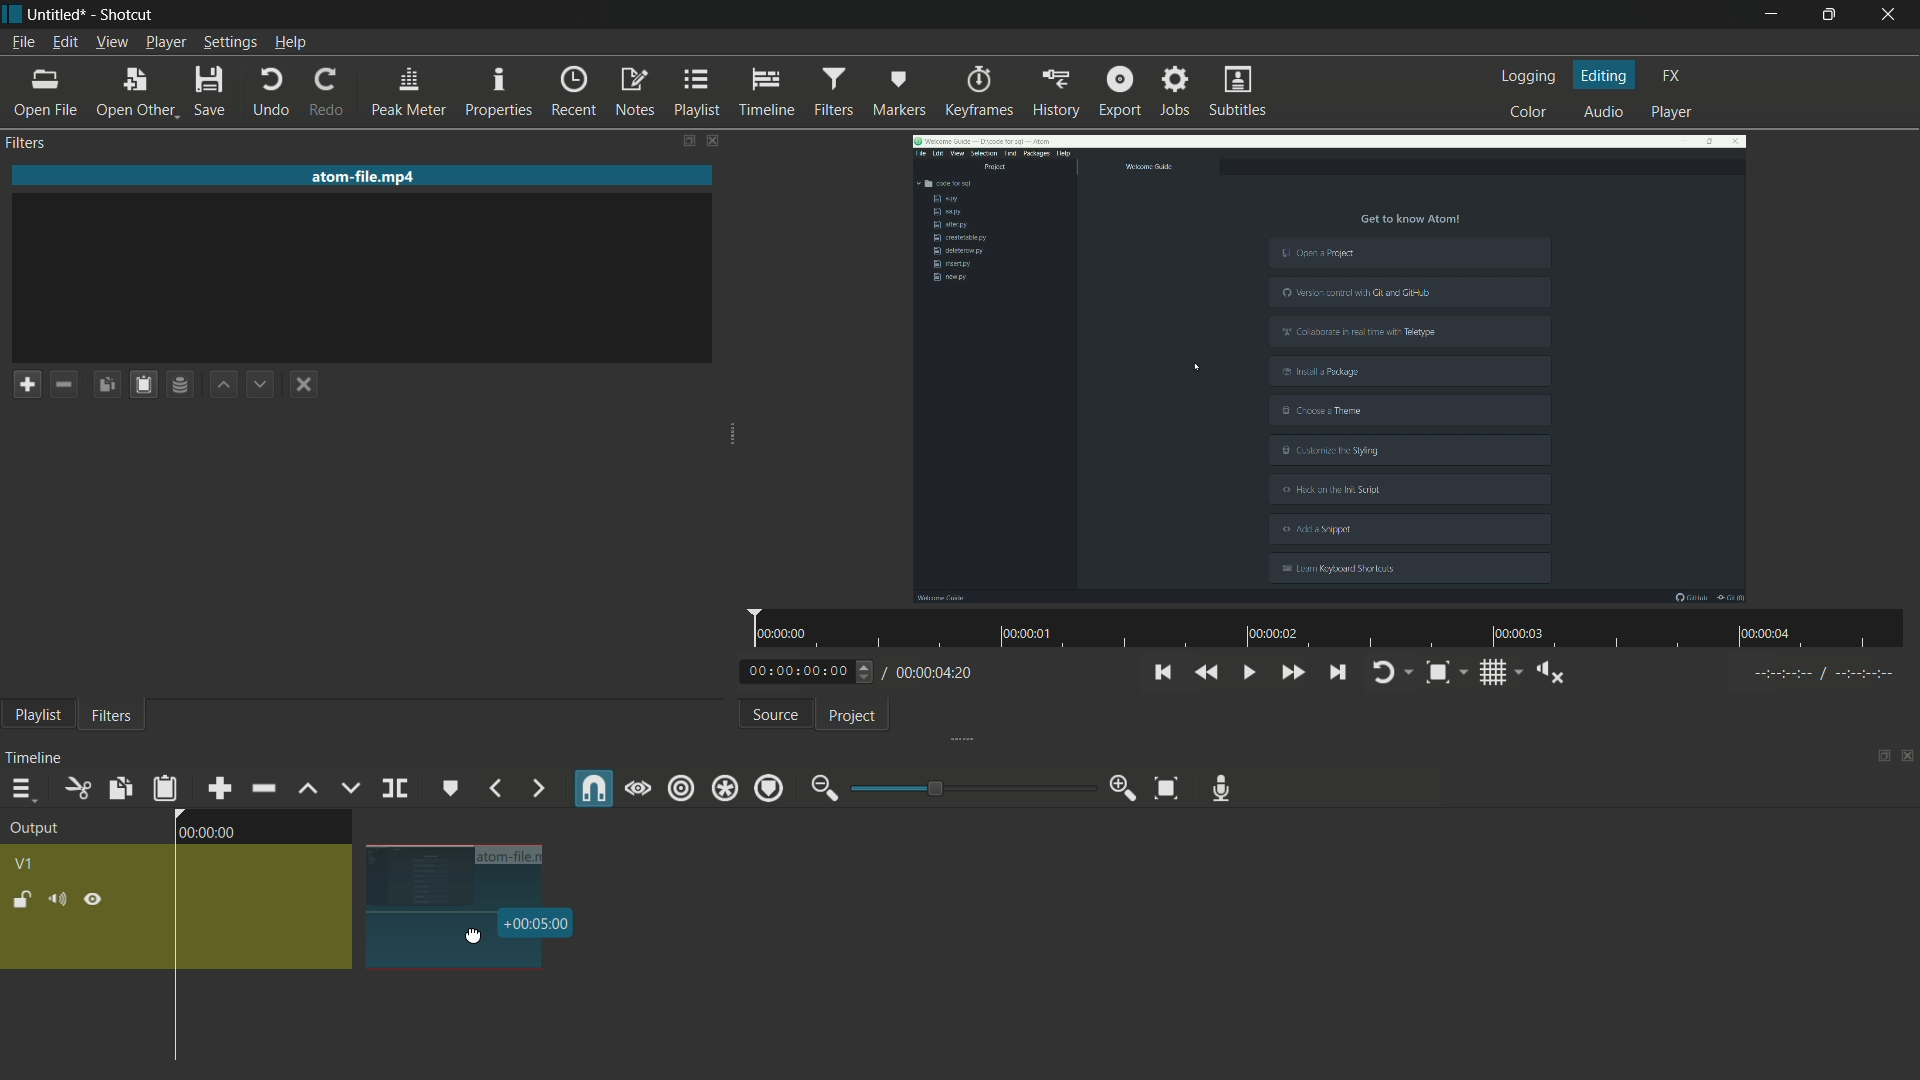  Describe the element at coordinates (1237, 91) in the screenshot. I see `subtitles` at that location.